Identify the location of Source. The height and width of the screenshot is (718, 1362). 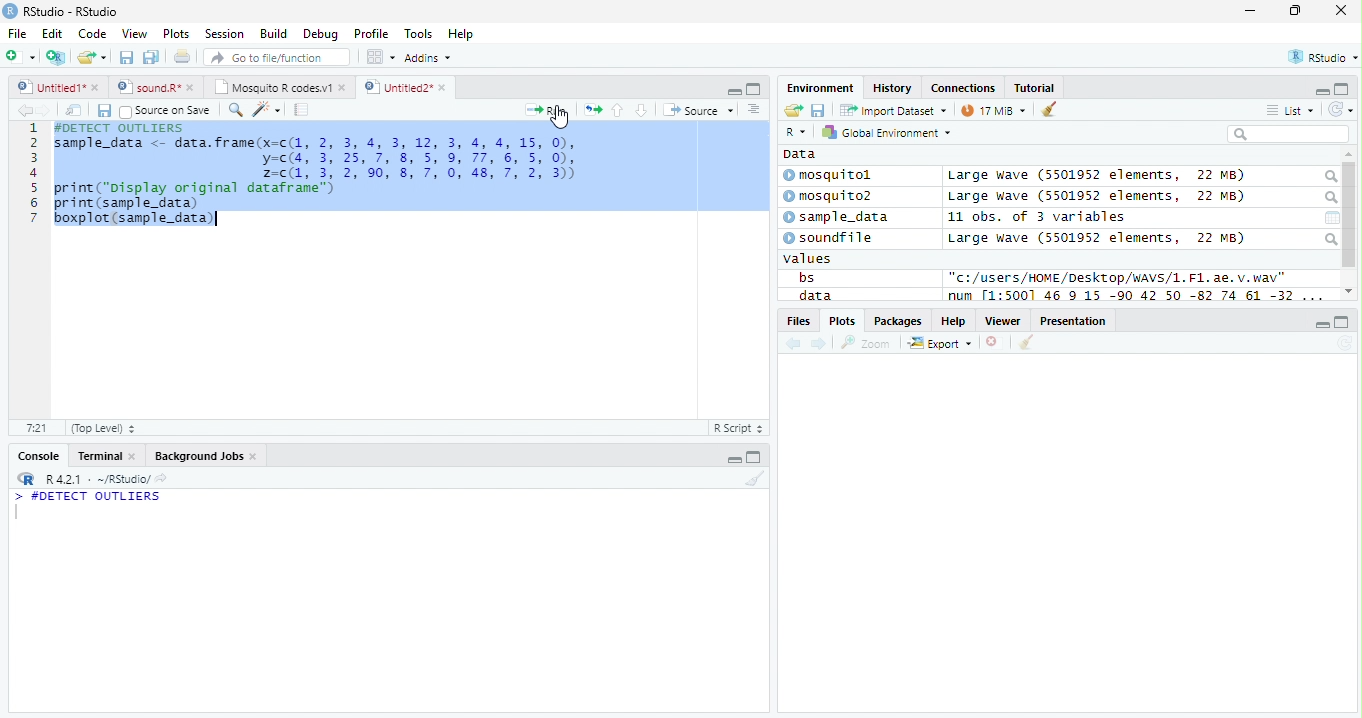
(700, 109).